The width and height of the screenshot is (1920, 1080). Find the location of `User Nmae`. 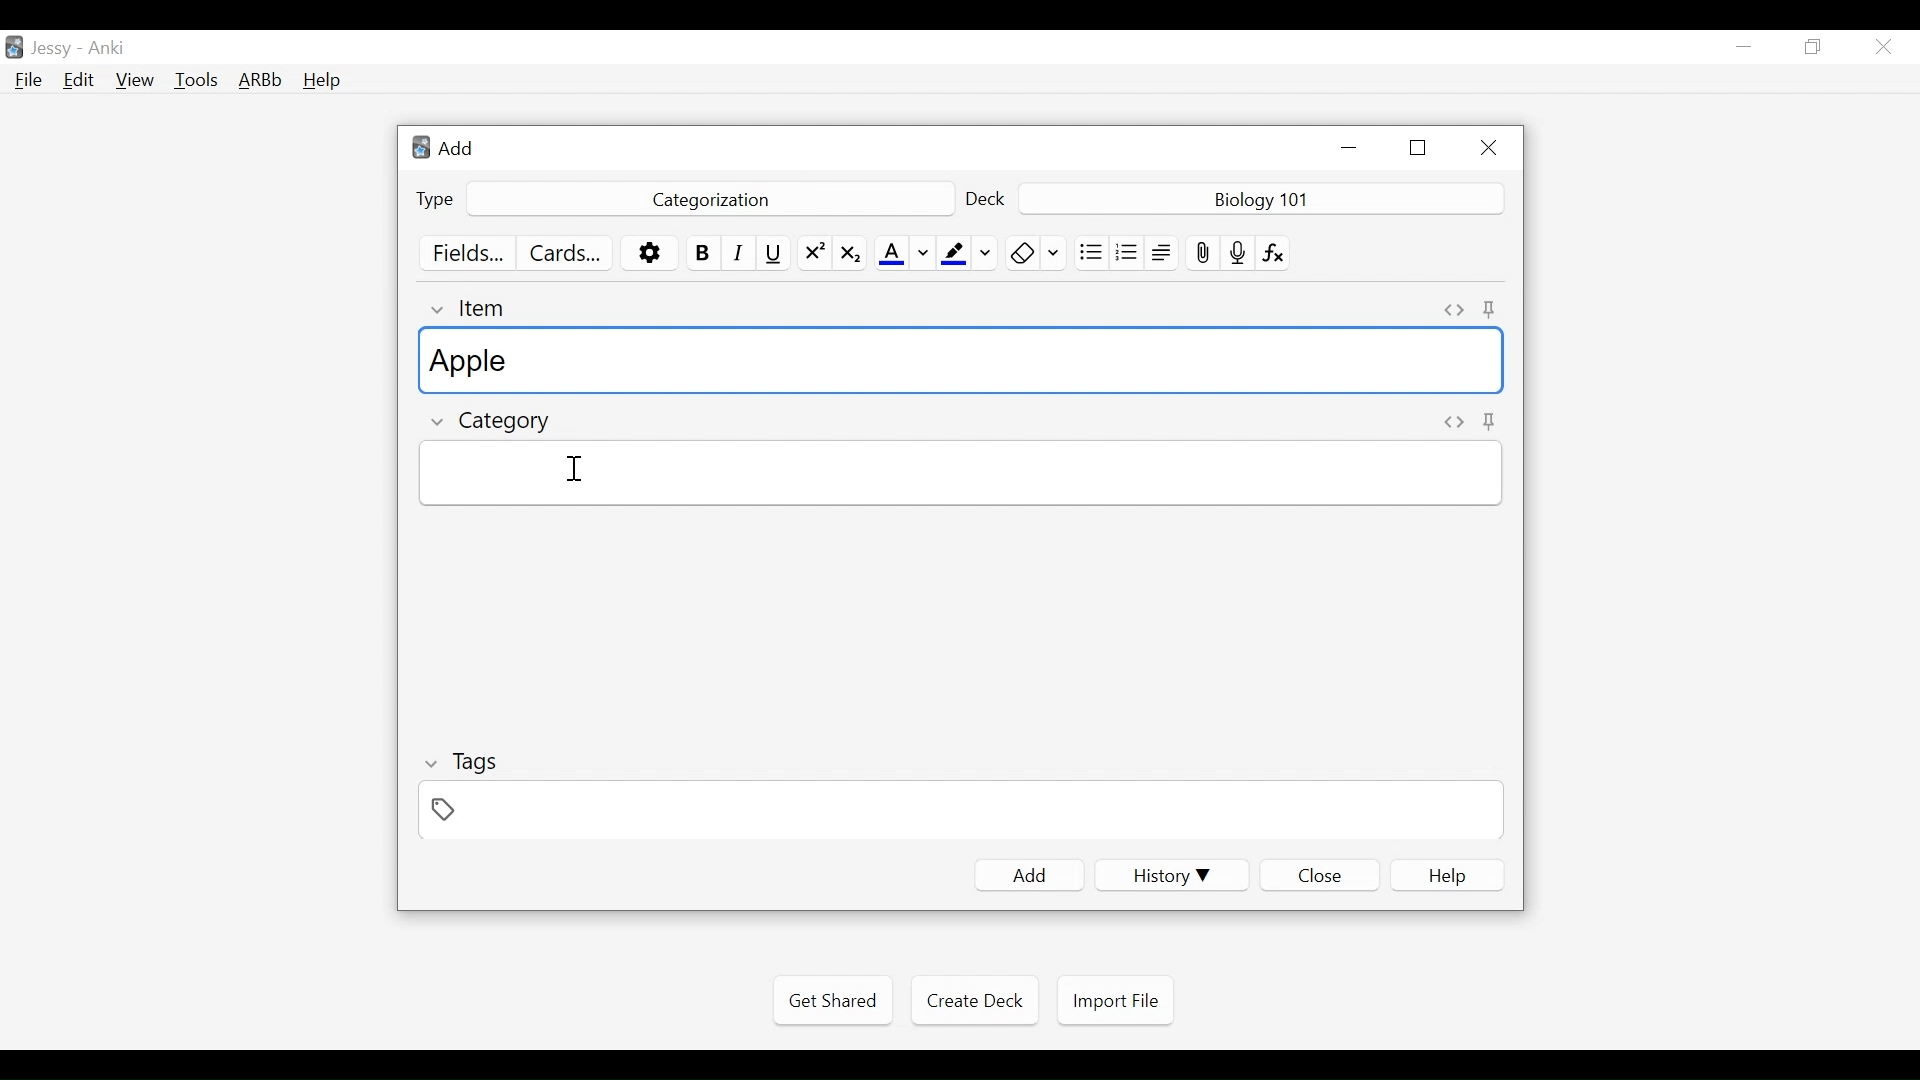

User Nmae is located at coordinates (55, 49).